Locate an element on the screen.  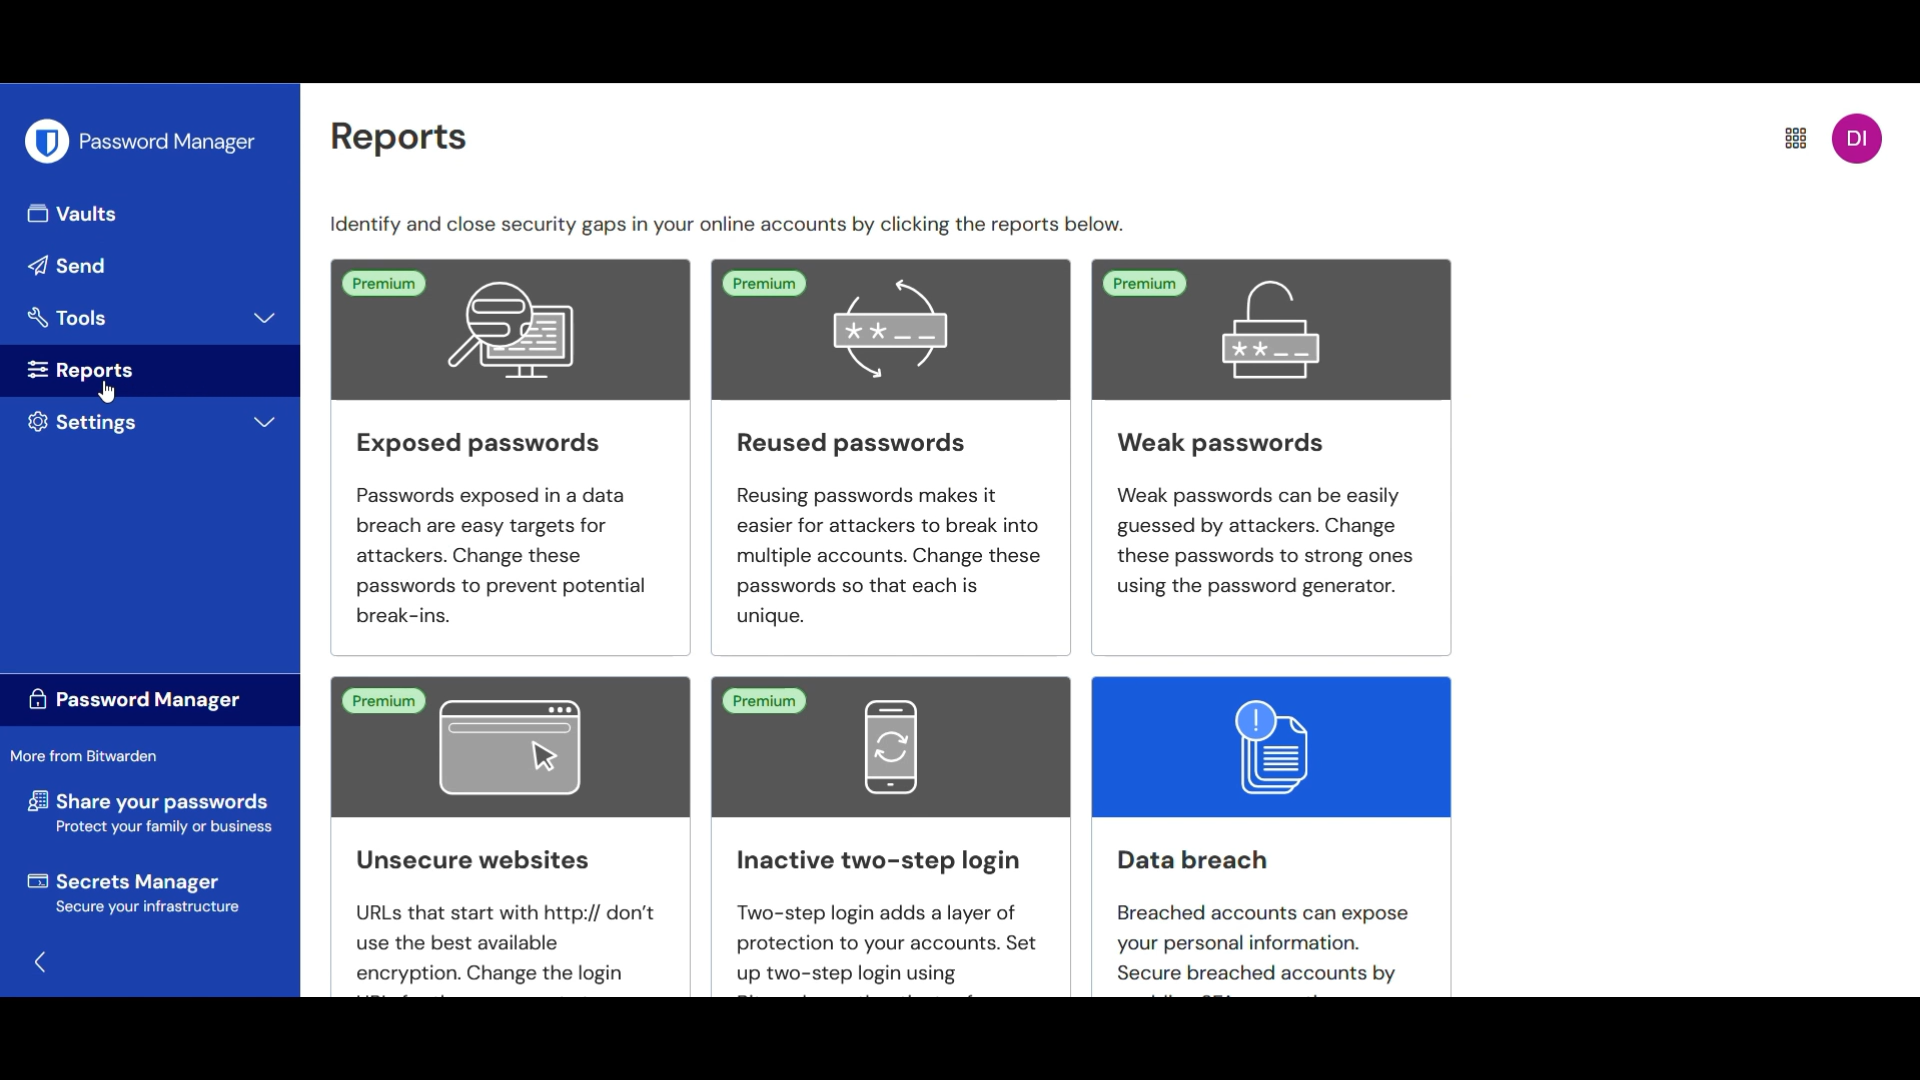
Settings is located at coordinates (149, 421).